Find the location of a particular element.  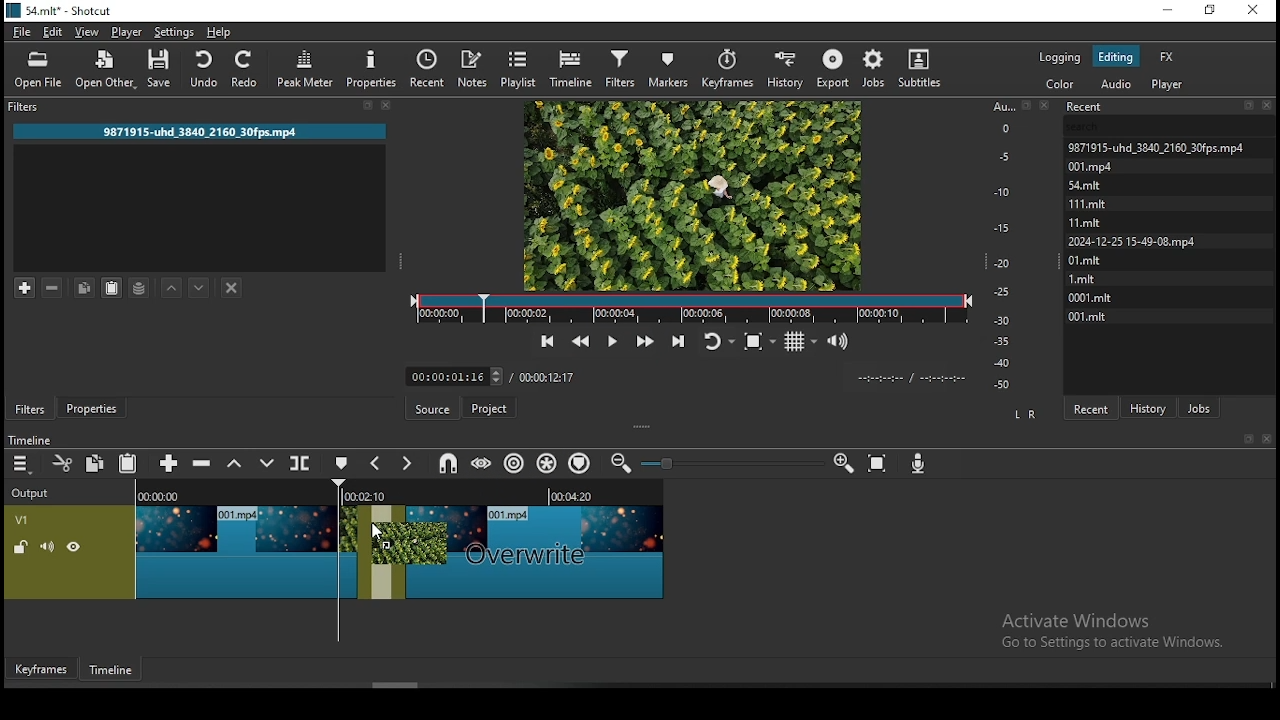

volume control is located at coordinates (840, 342).